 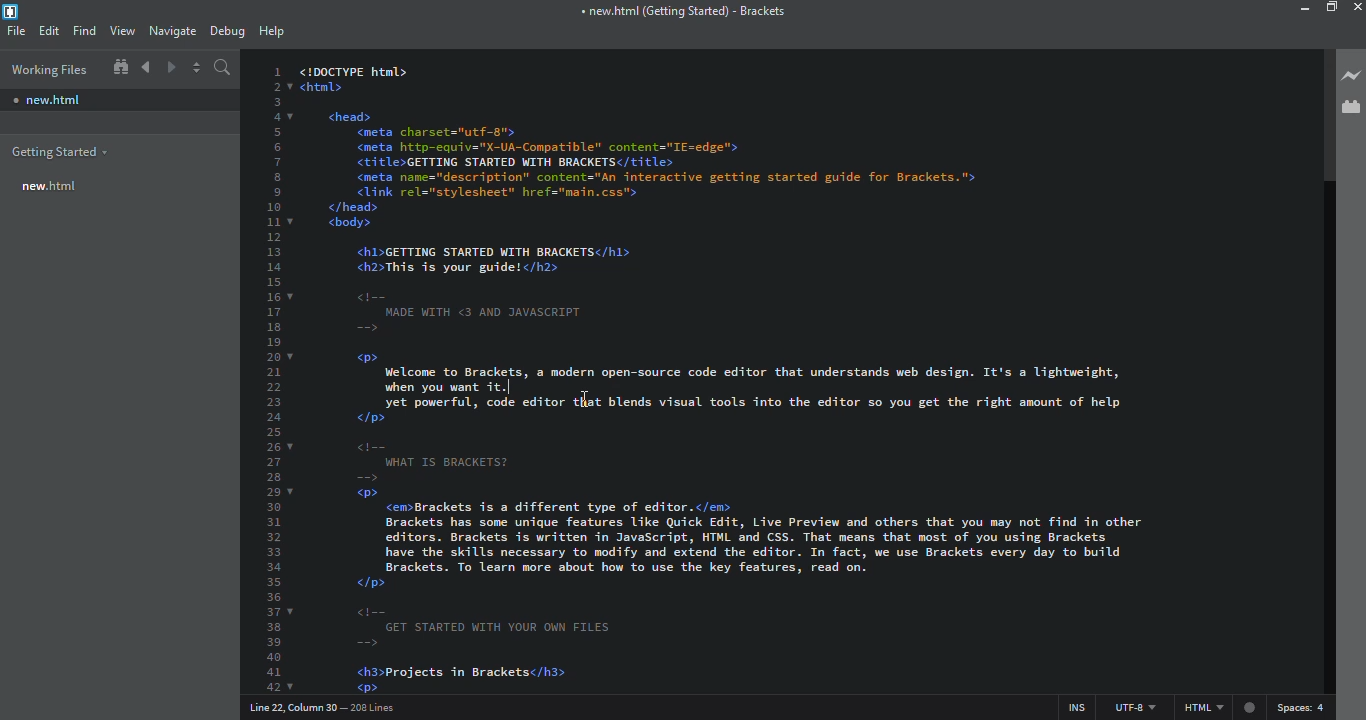 I want to click on show in file tree, so click(x=121, y=66).